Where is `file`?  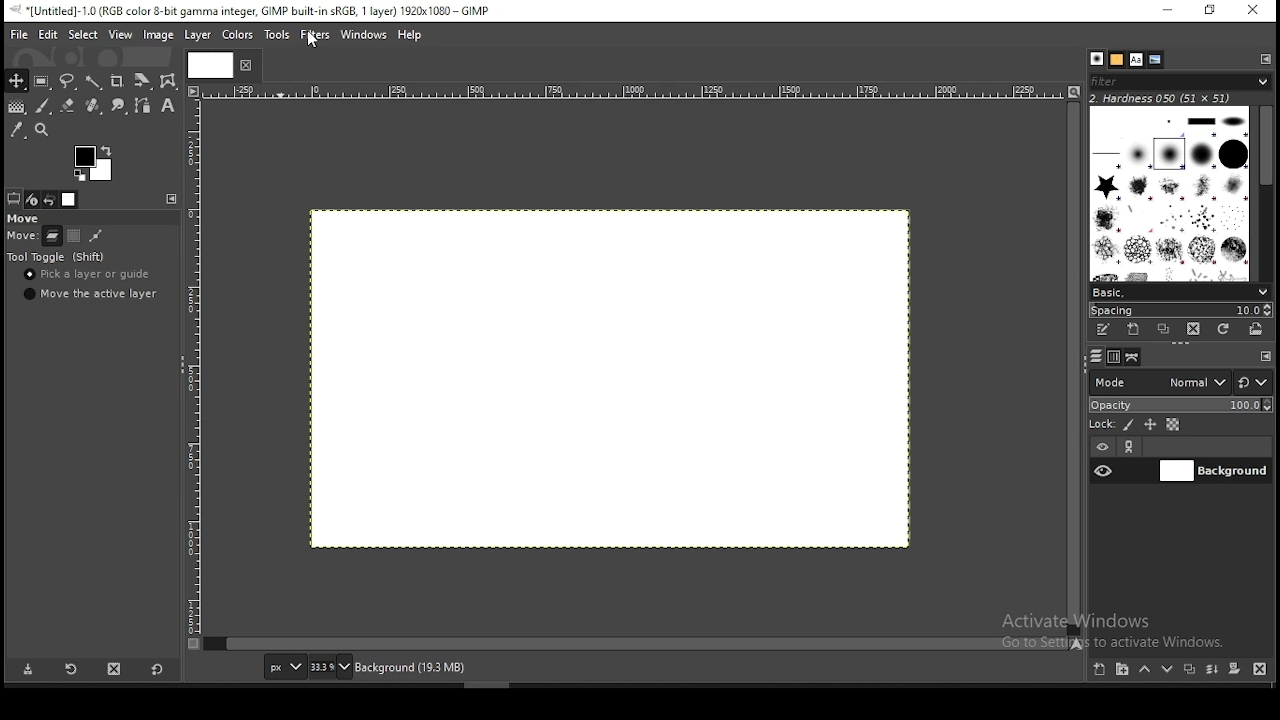
file is located at coordinates (19, 34).